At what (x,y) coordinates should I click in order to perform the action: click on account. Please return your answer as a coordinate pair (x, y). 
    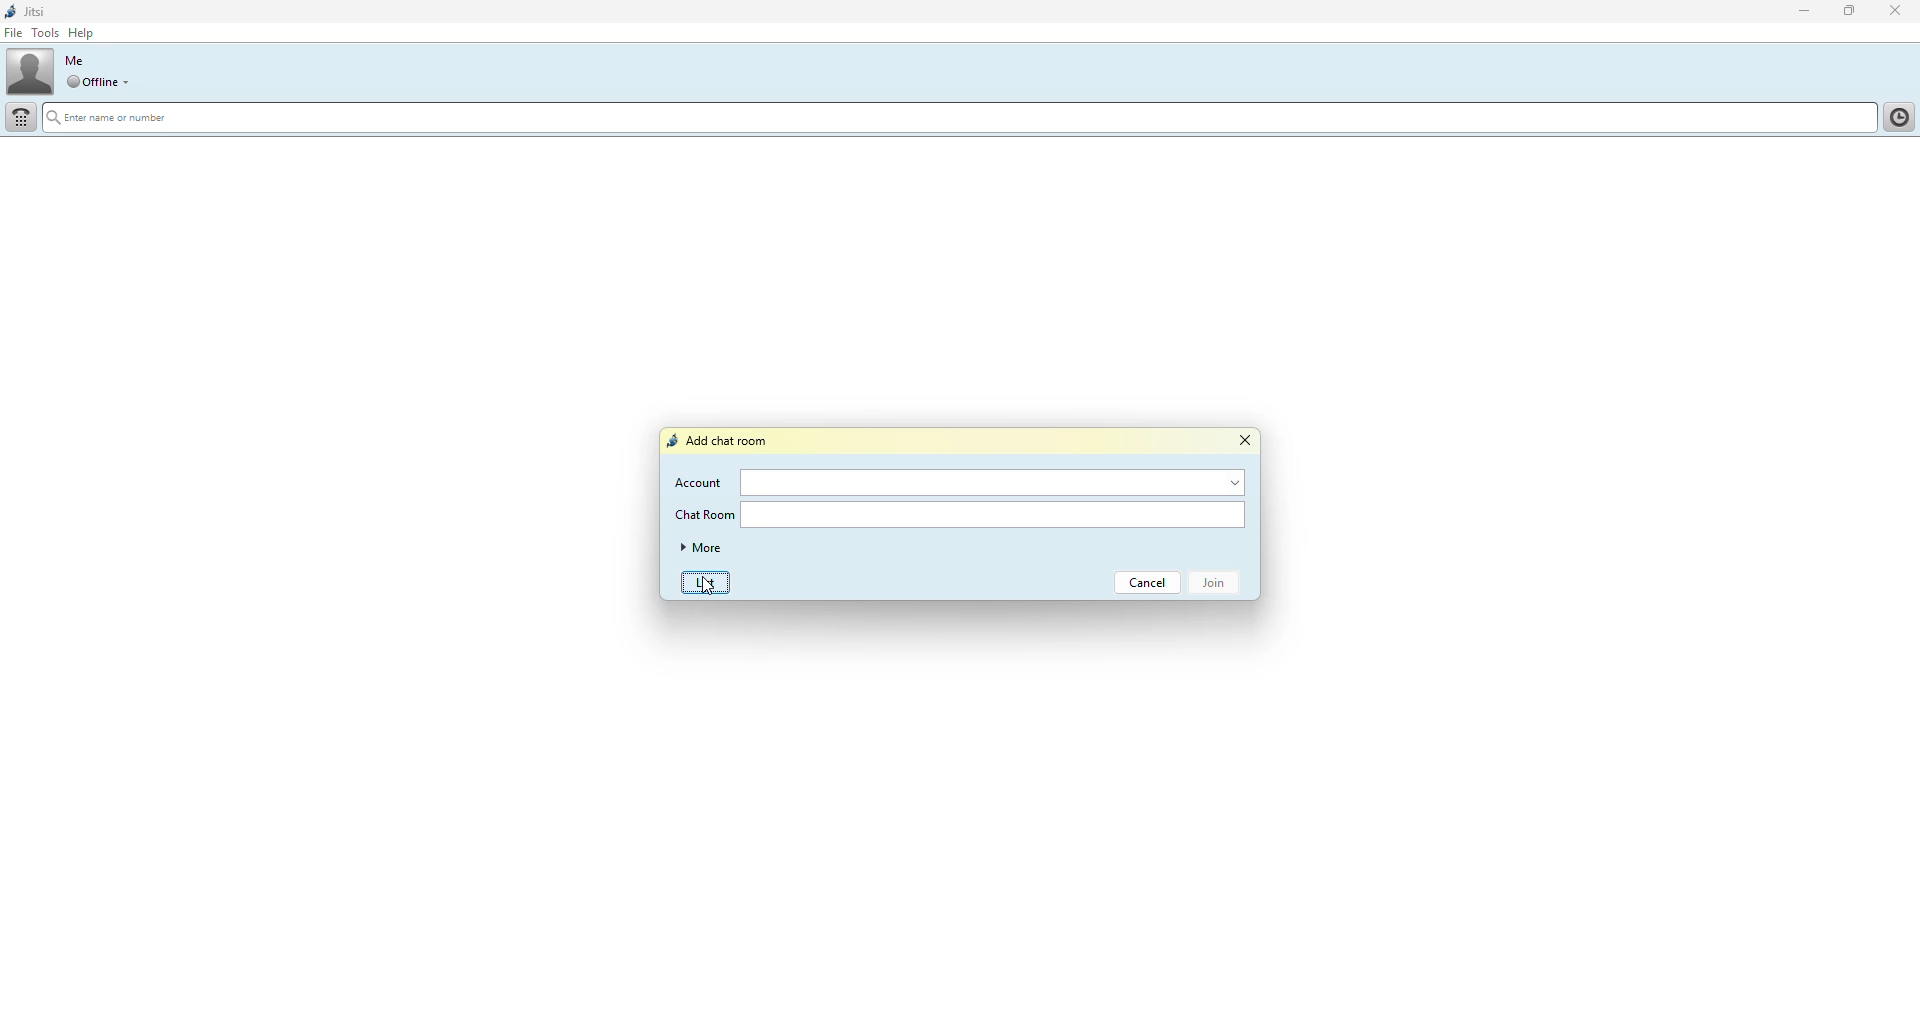
    Looking at the image, I should click on (699, 484).